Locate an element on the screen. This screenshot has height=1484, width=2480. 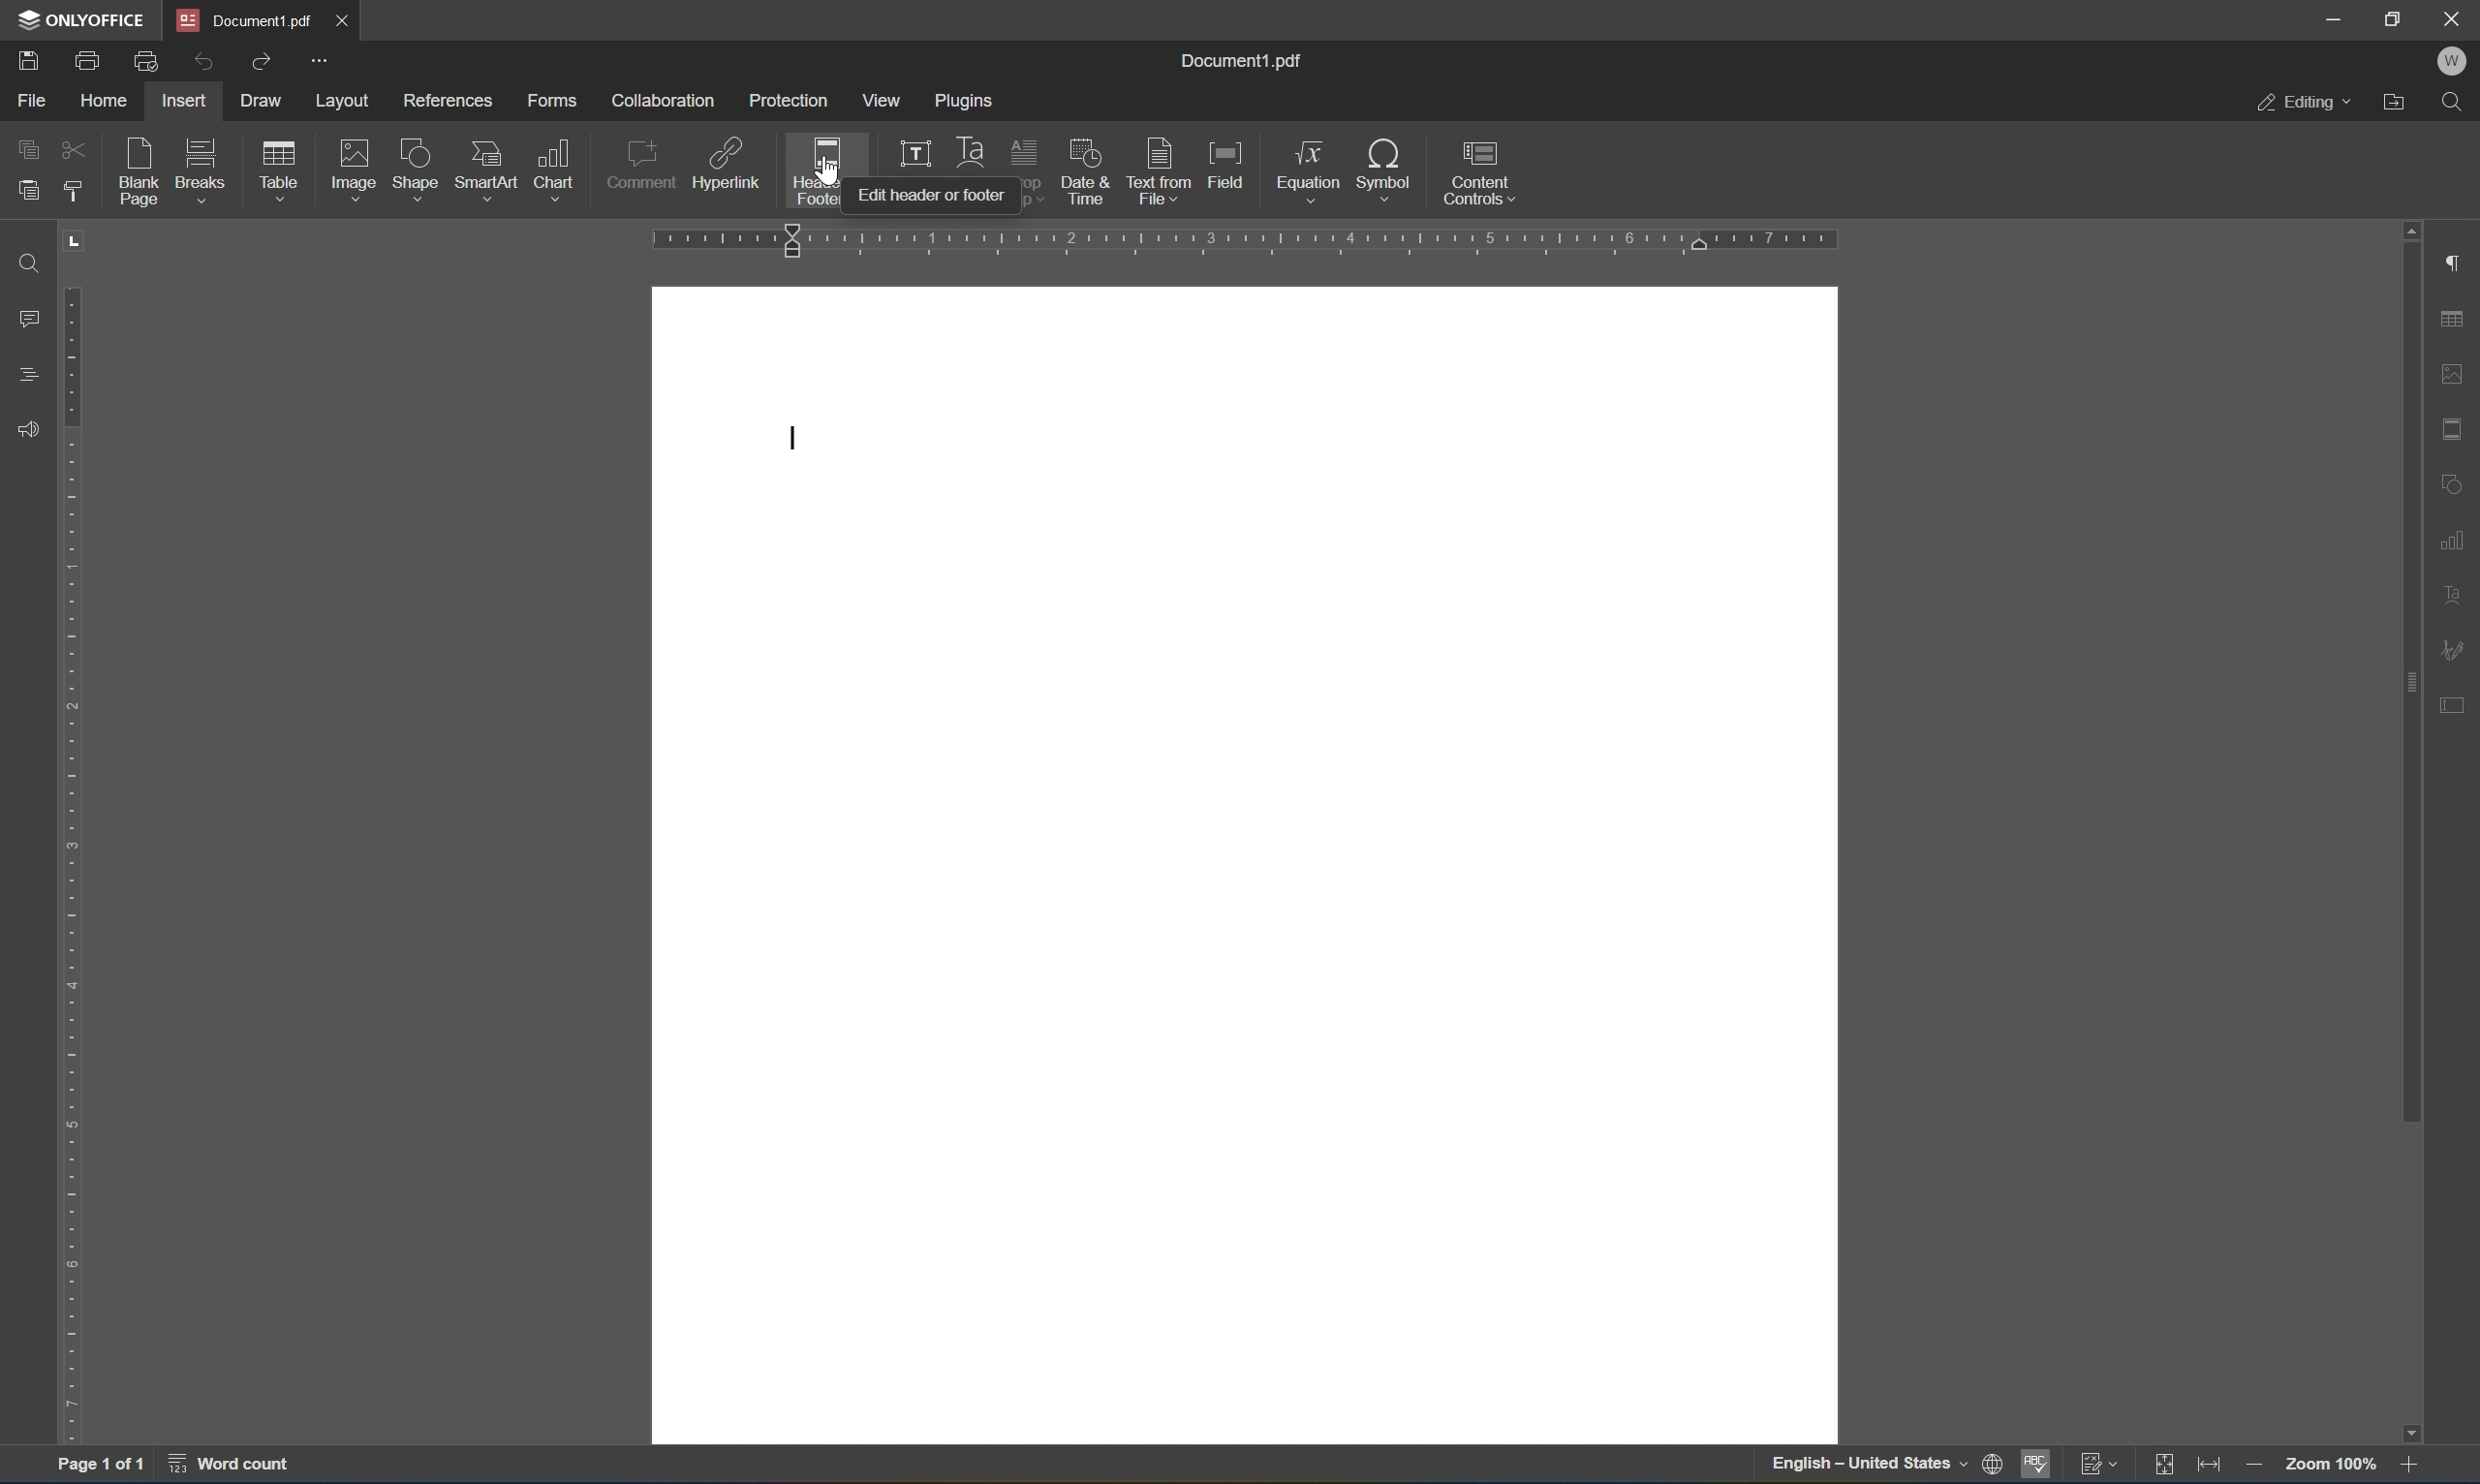
zoom out is located at coordinates (2252, 1464).